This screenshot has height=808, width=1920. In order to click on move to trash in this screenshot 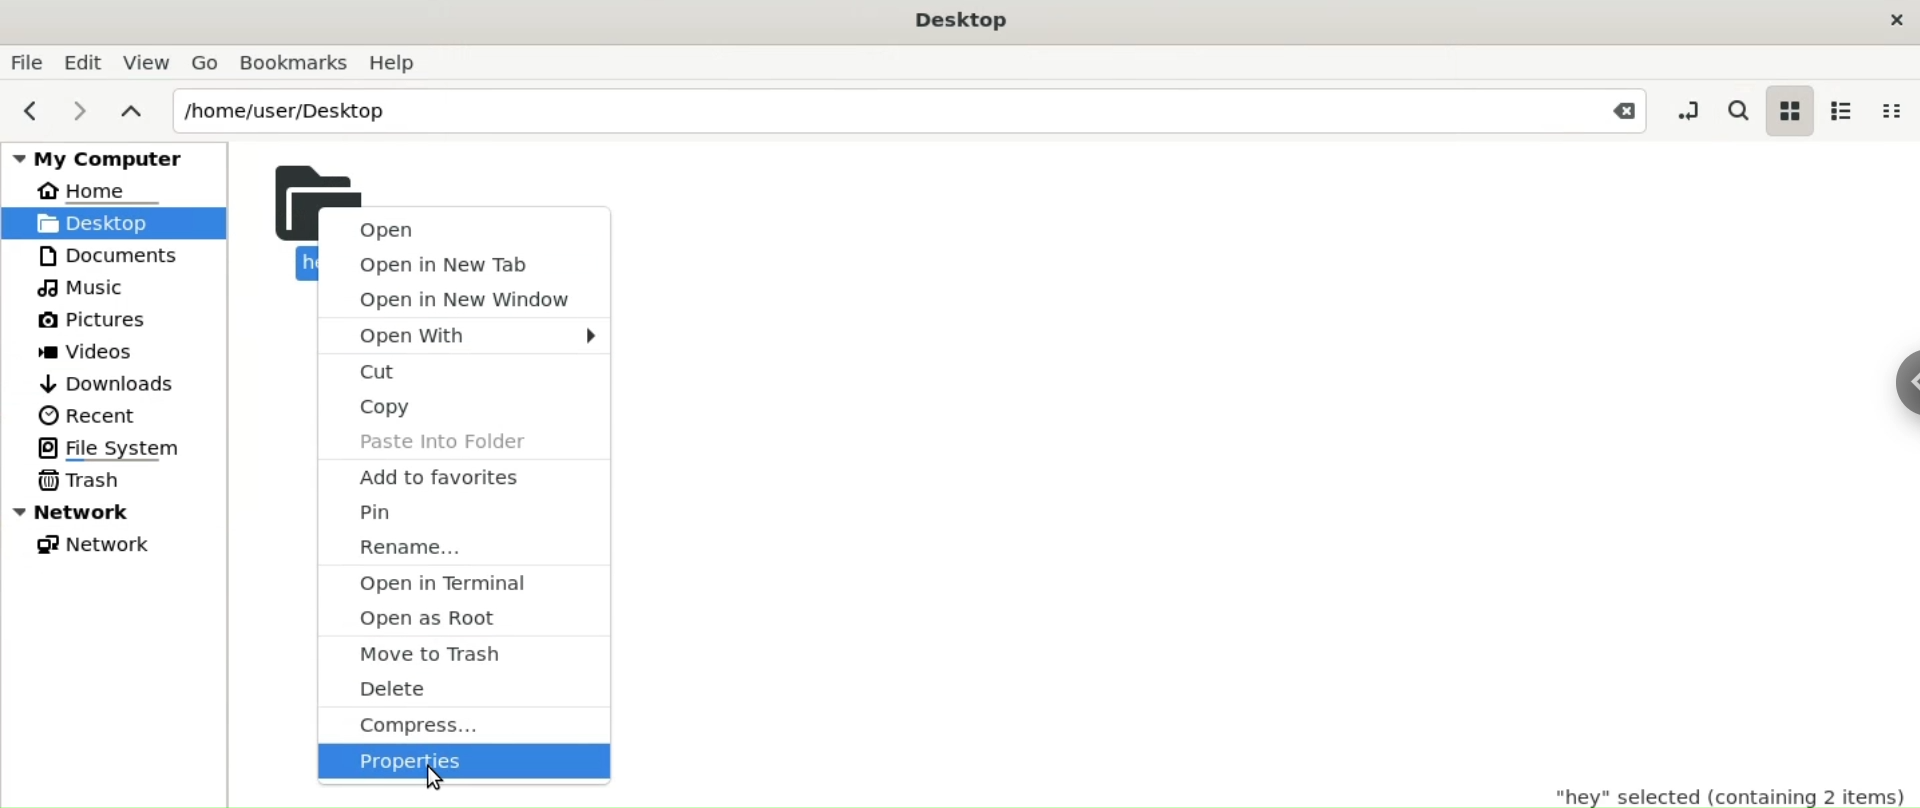, I will do `click(464, 652)`.